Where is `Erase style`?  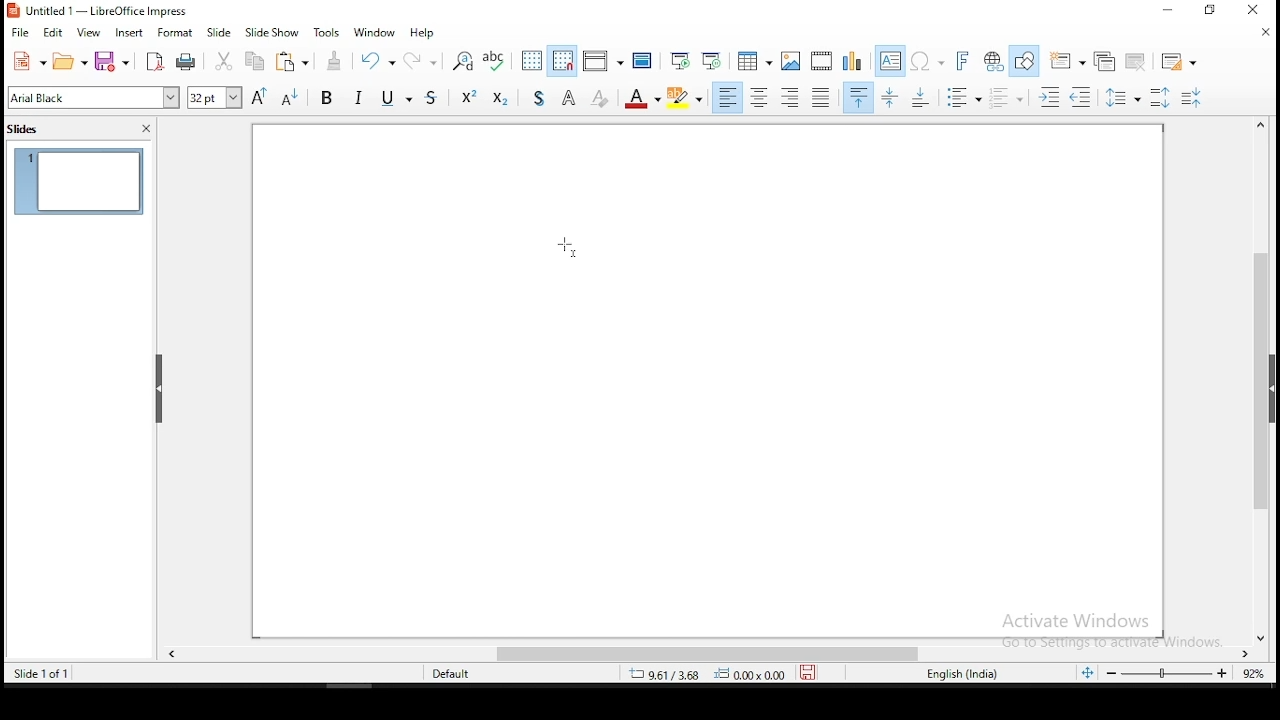
Erase style is located at coordinates (600, 96).